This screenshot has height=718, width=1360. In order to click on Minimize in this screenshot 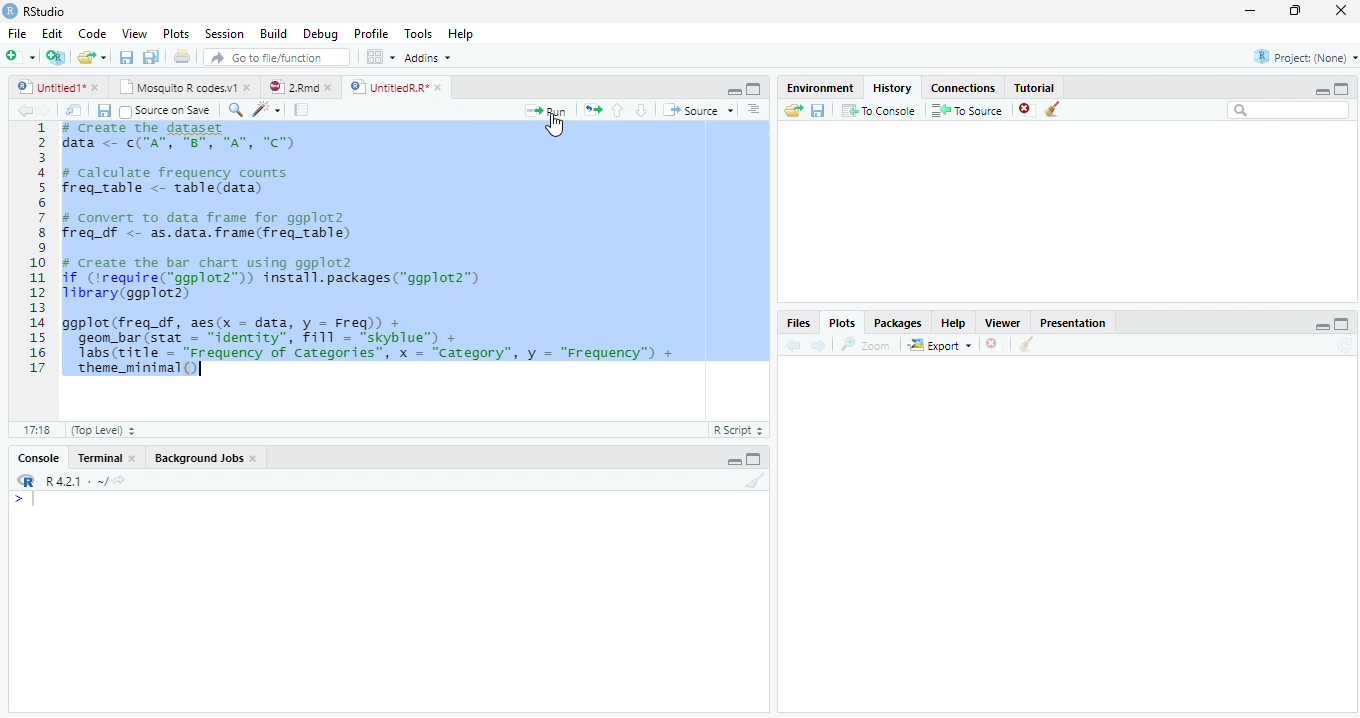, I will do `click(734, 461)`.